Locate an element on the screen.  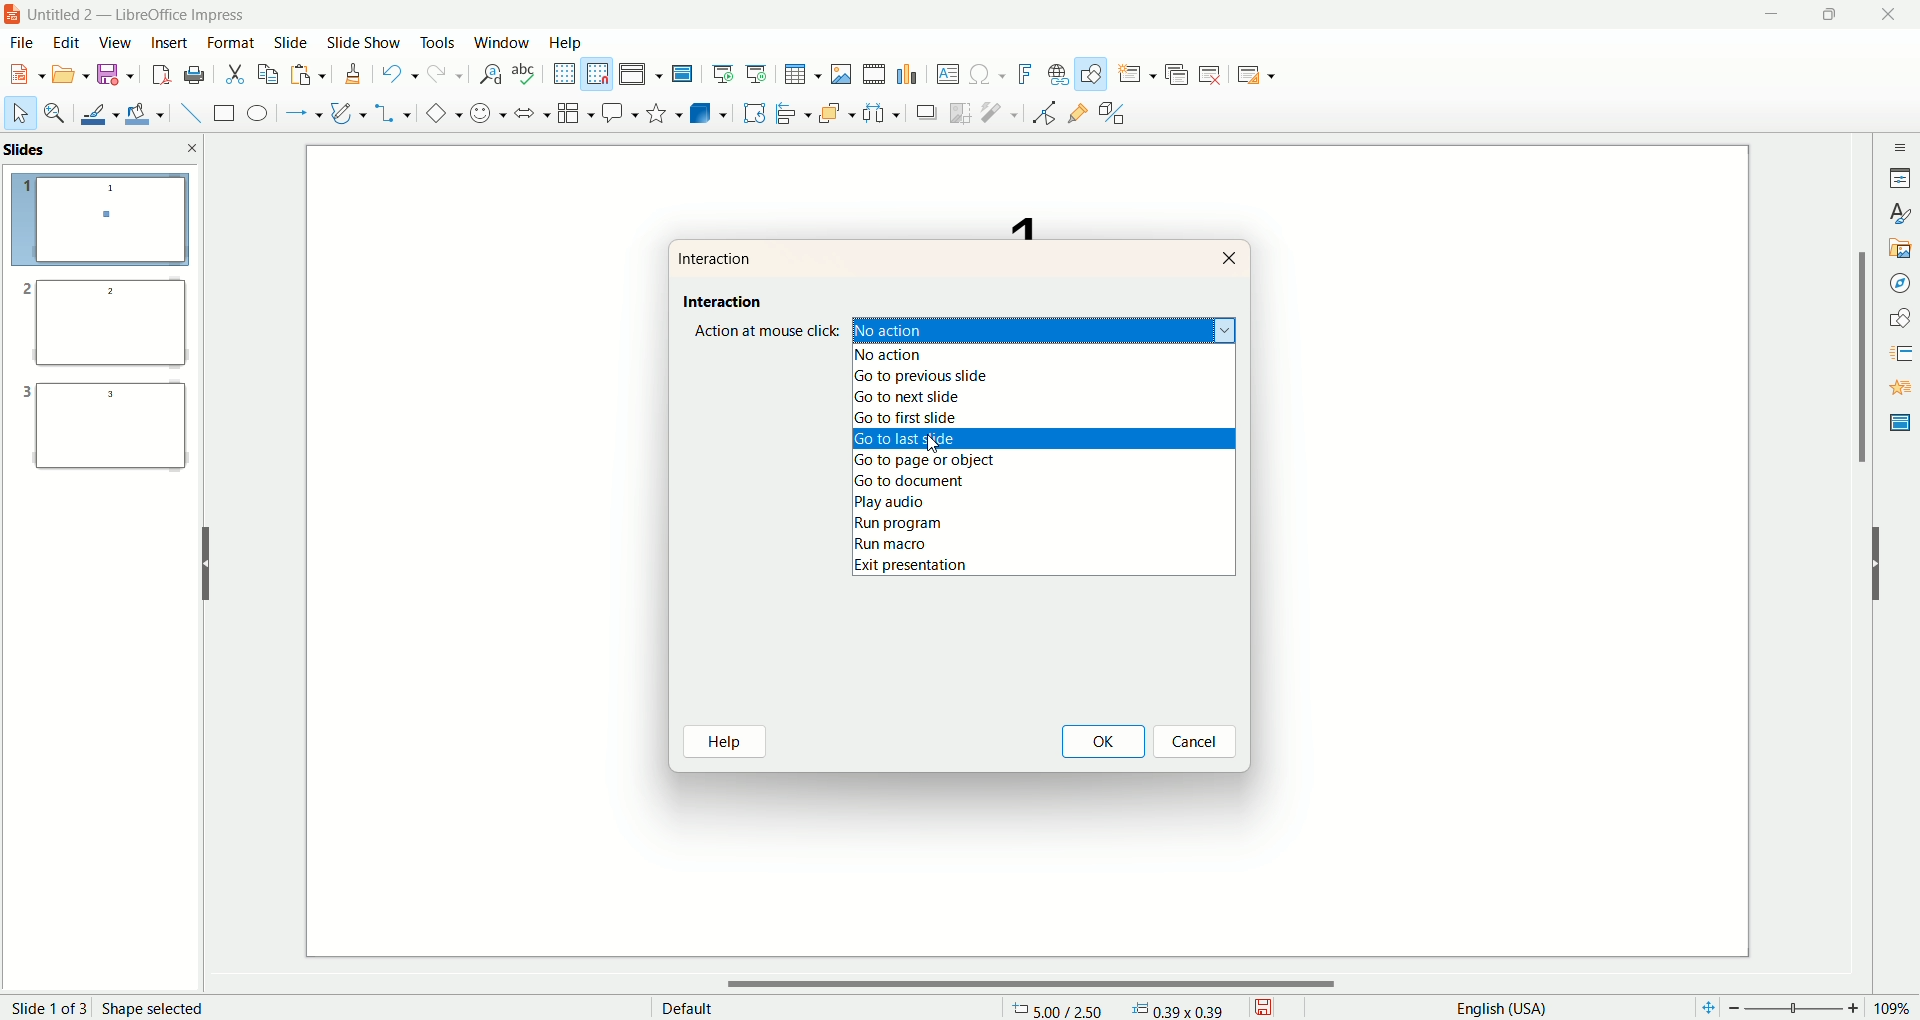
dropdown is located at coordinates (1227, 332).